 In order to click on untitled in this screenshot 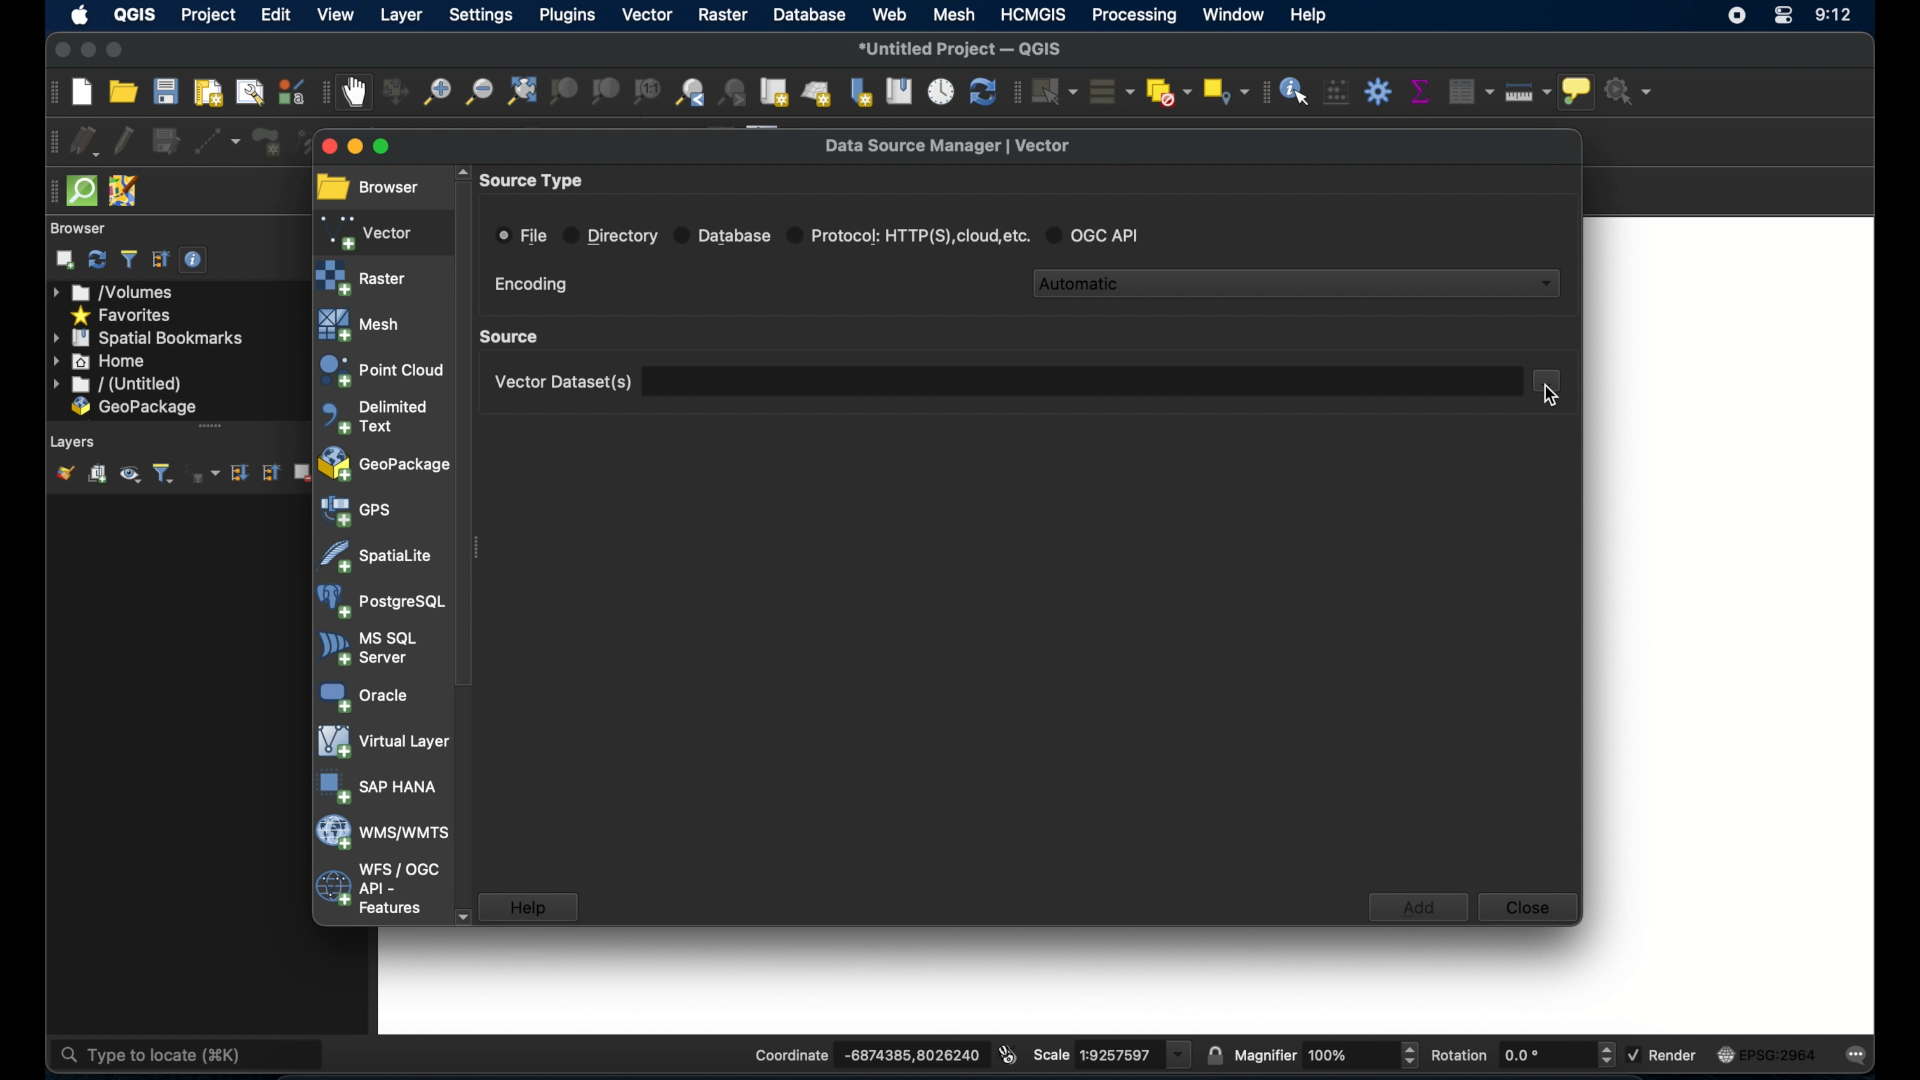, I will do `click(118, 385)`.